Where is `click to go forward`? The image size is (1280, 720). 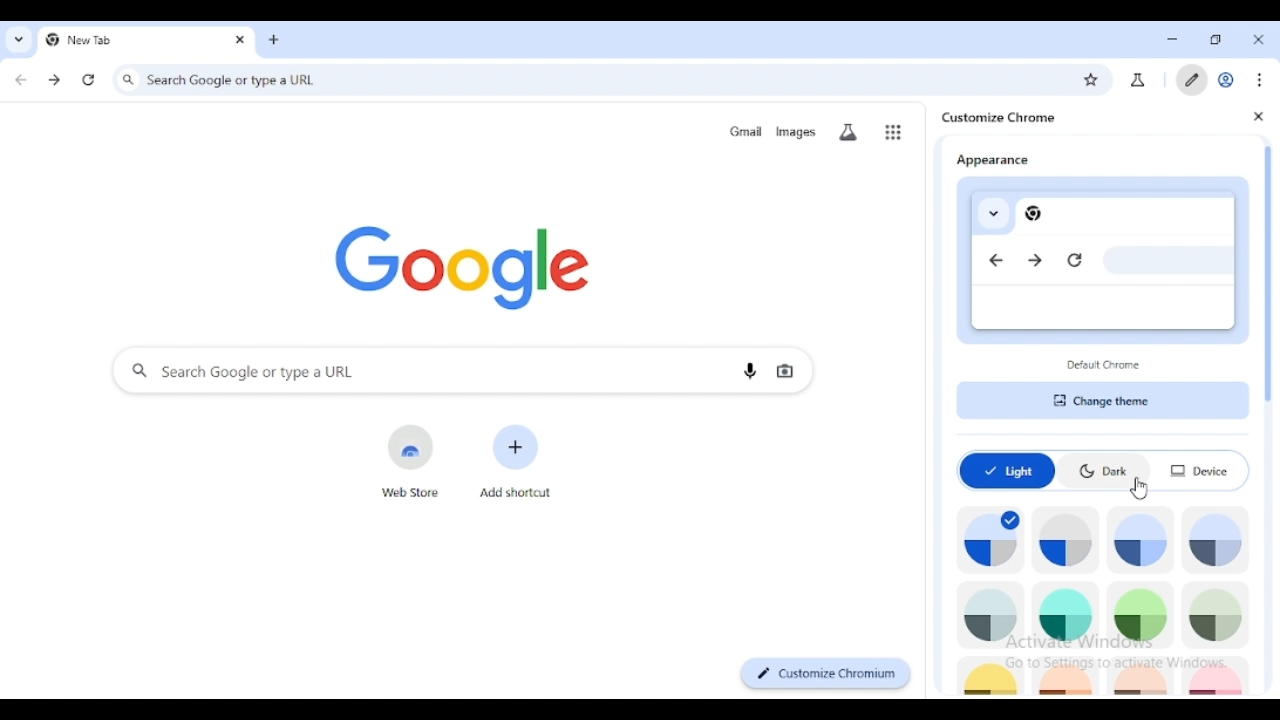 click to go forward is located at coordinates (54, 80).